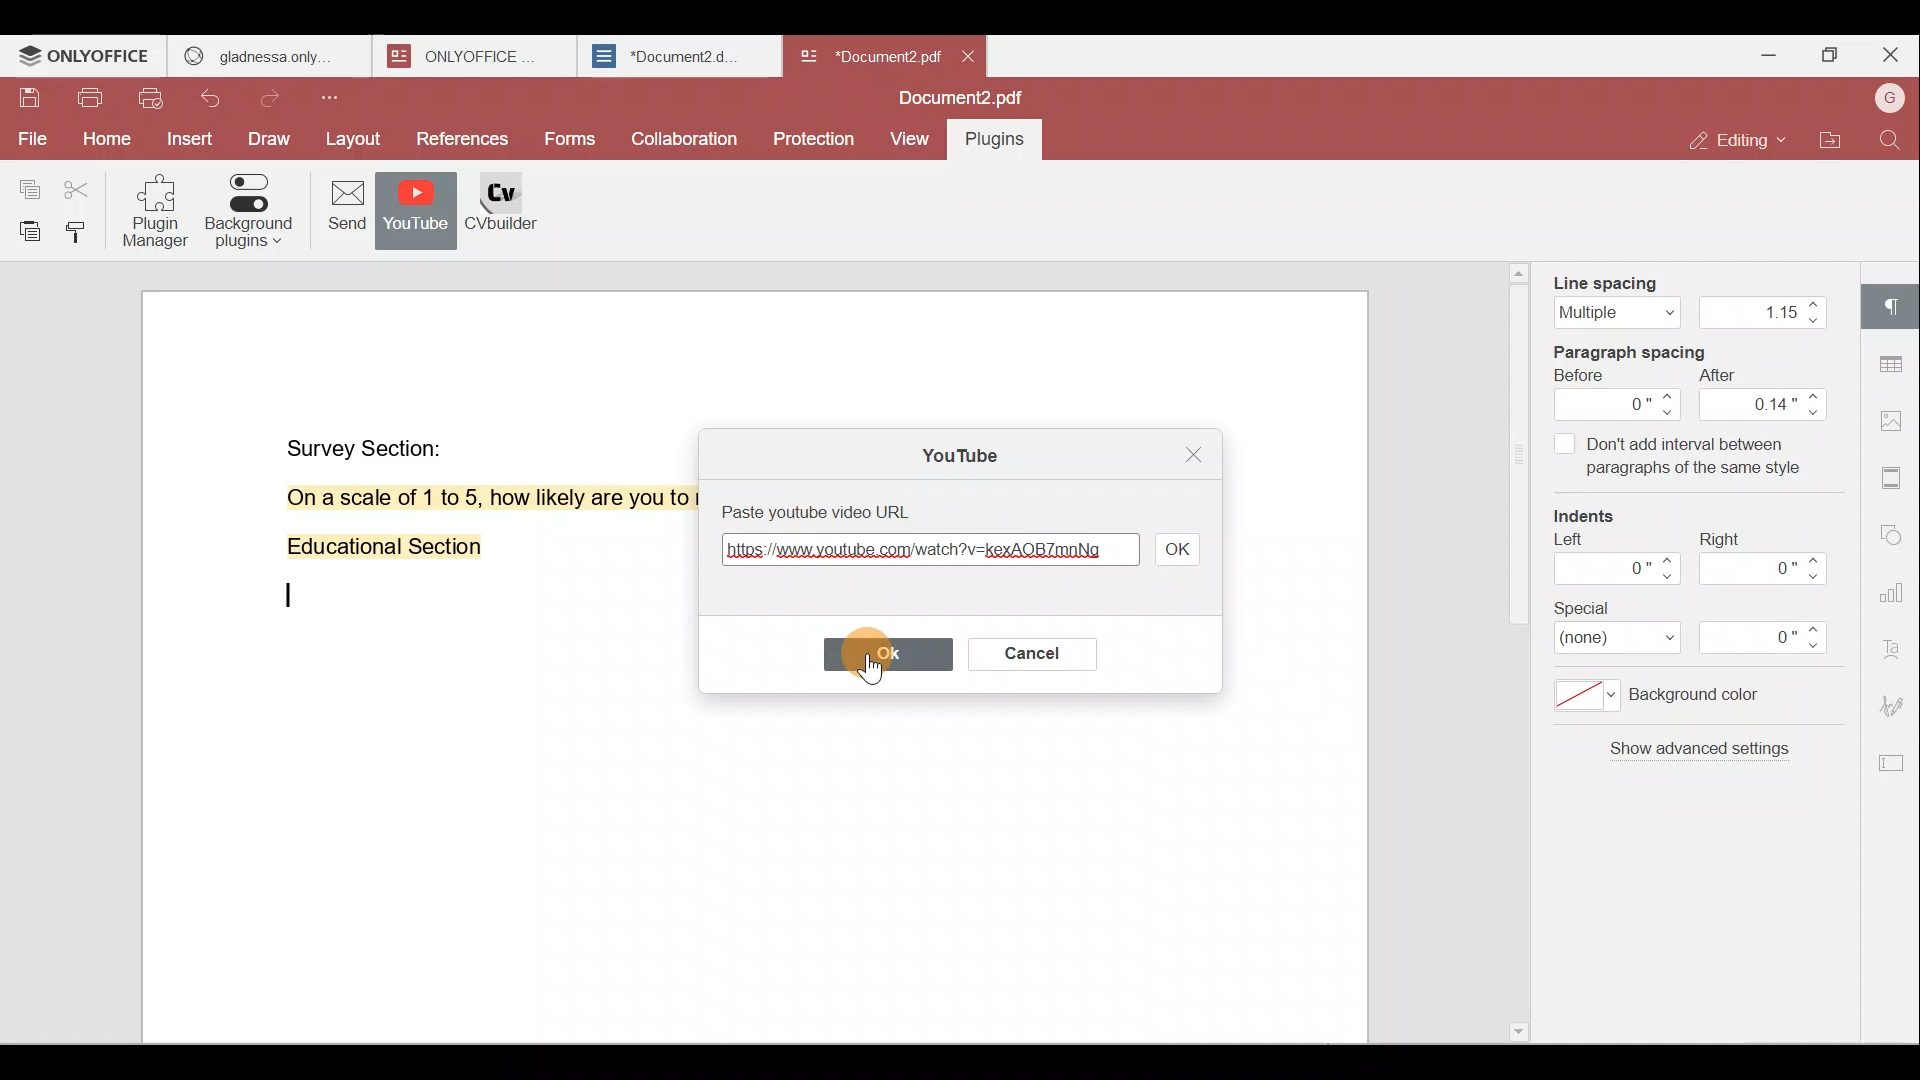 This screenshot has width=1920, height=1080. I want to click on Paragraph settings, so click(1895, 305).